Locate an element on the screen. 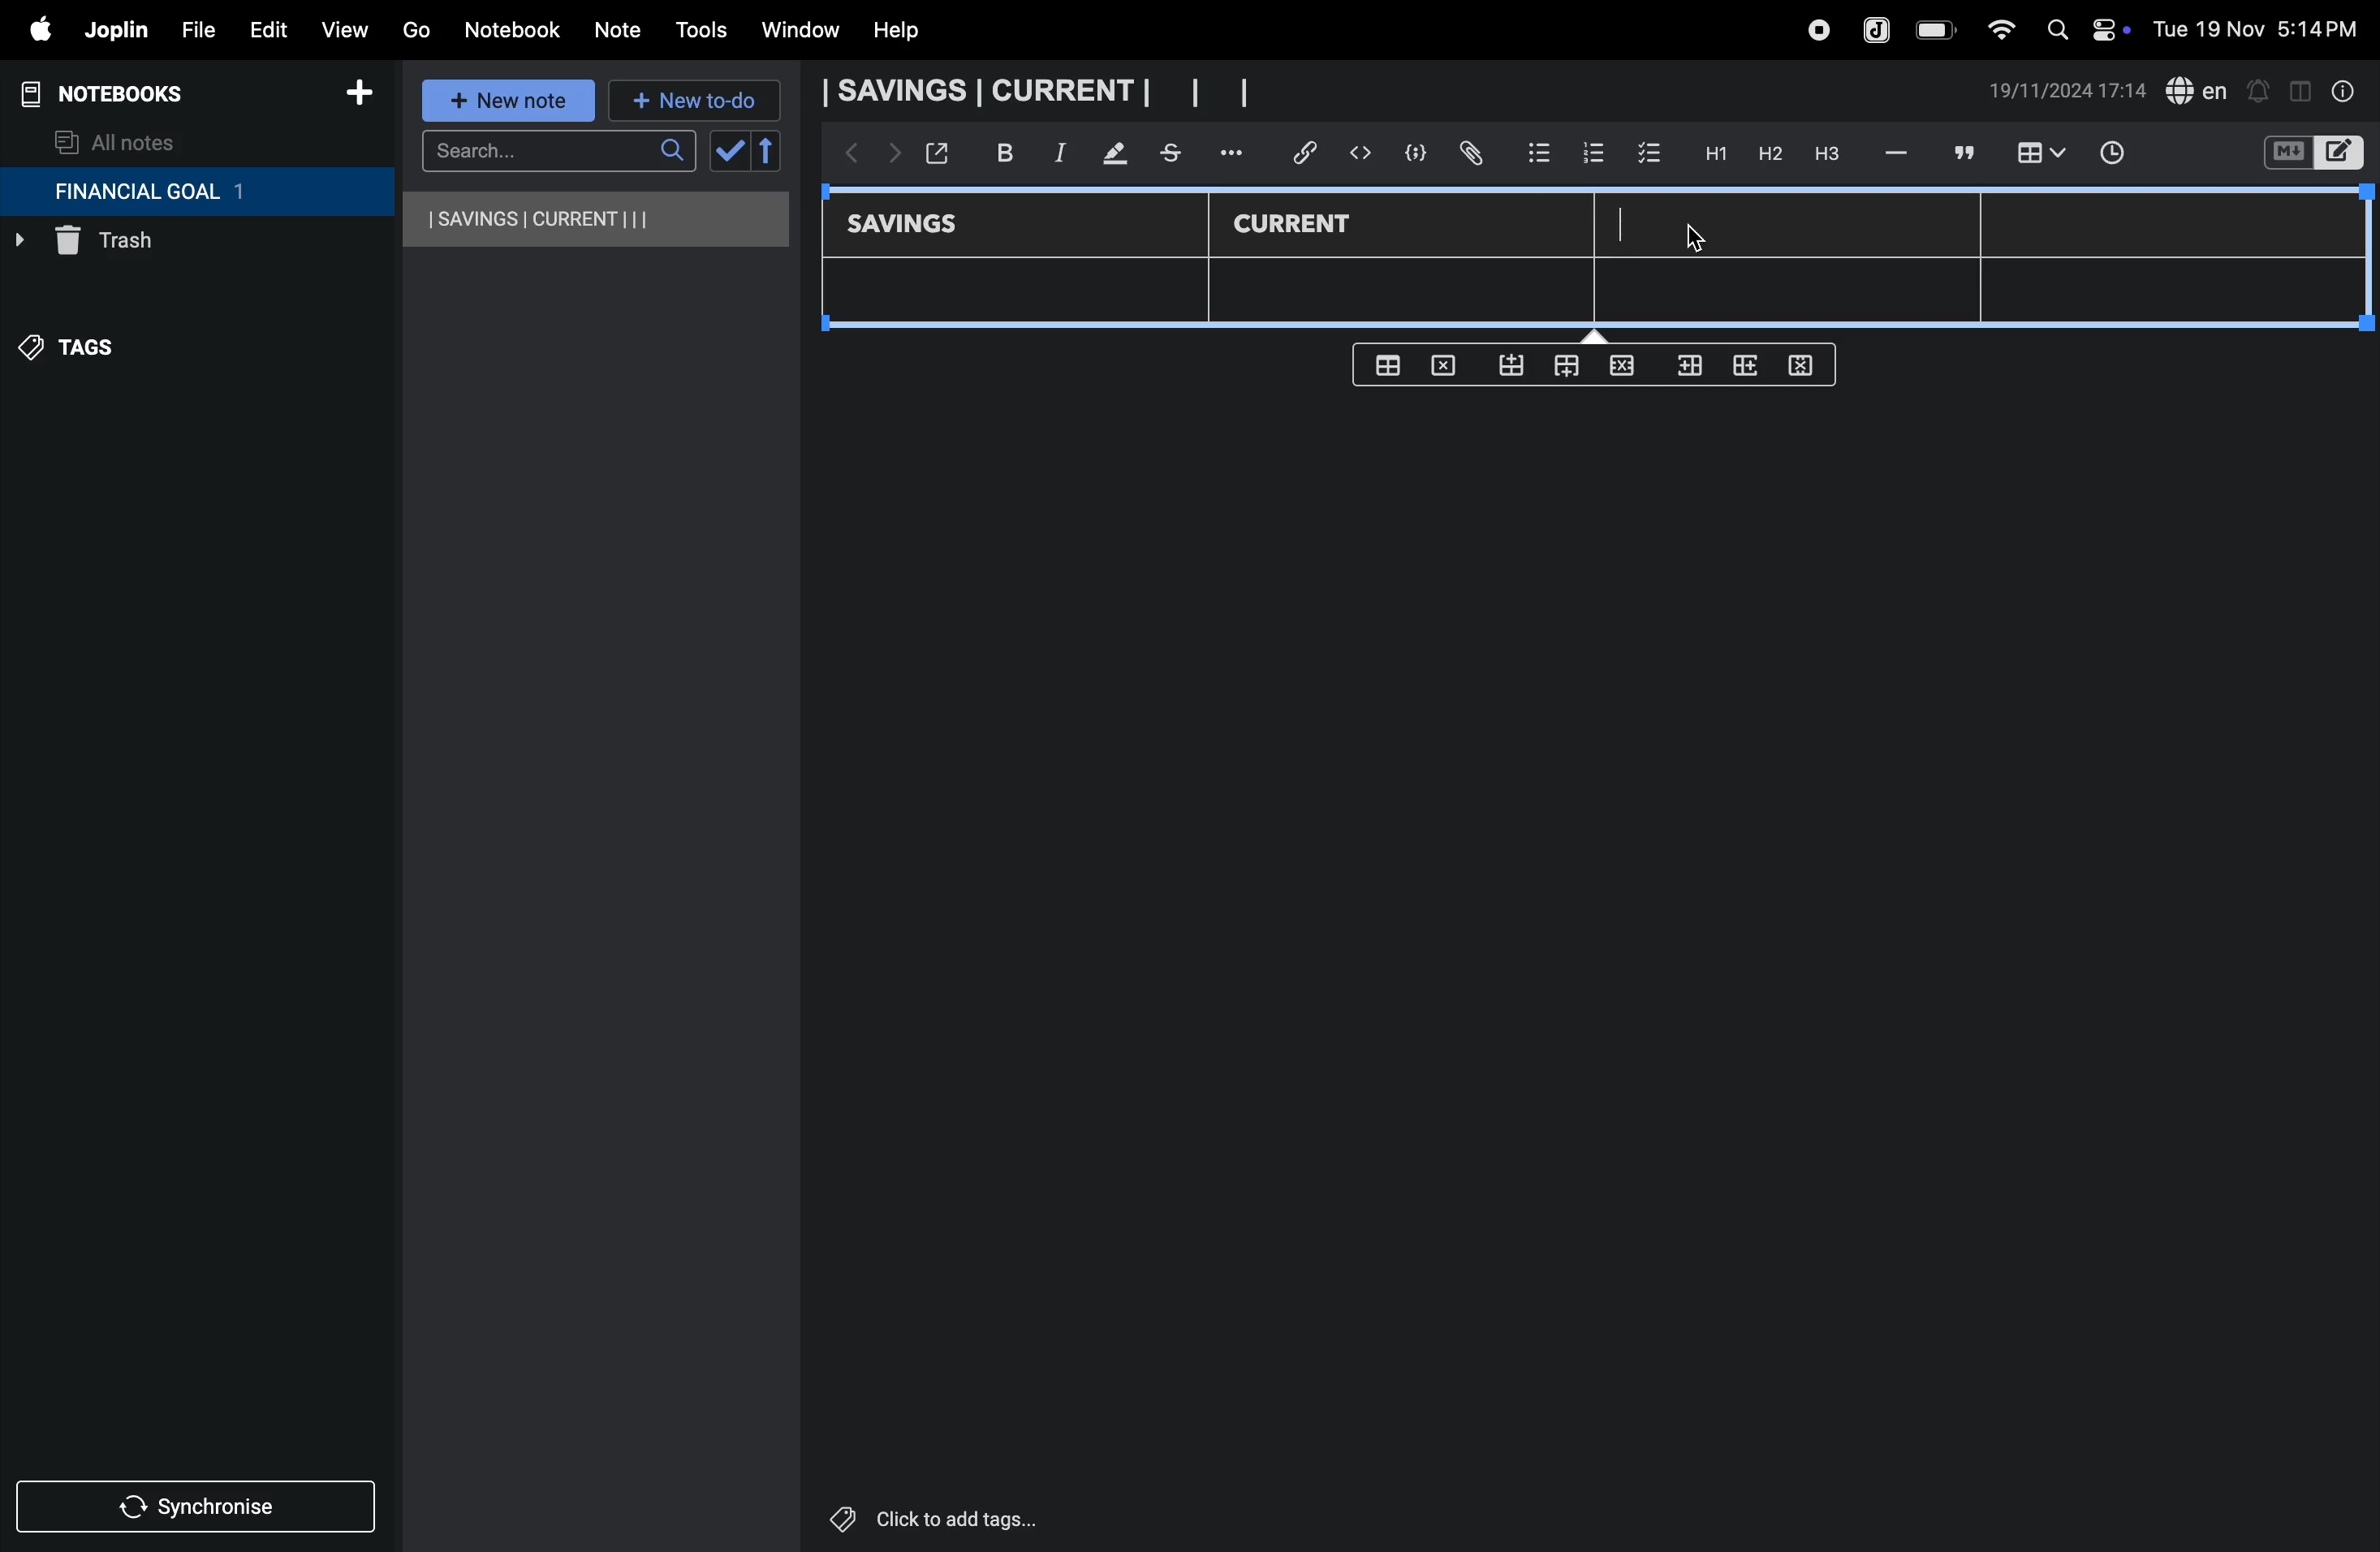 The image size is (2380, 1552). savings is located at coordinates (917, 226).